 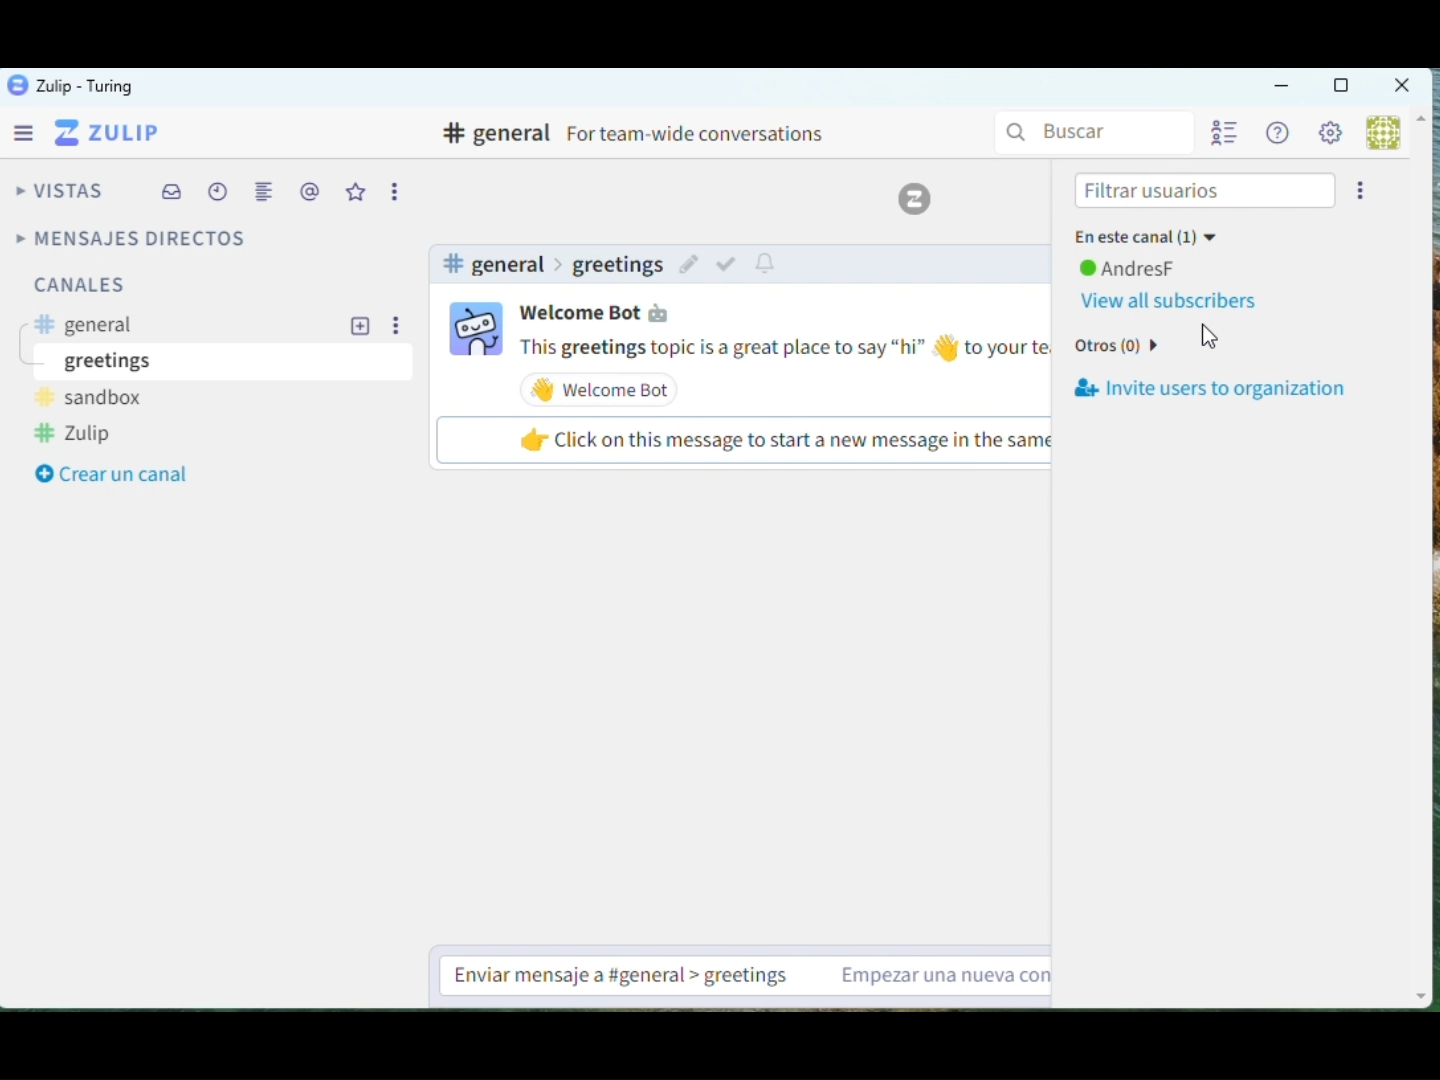 What do you see at coordinates (309, 191) in the screenshot?
I see `Mentions` at bounding box center [309, 191].